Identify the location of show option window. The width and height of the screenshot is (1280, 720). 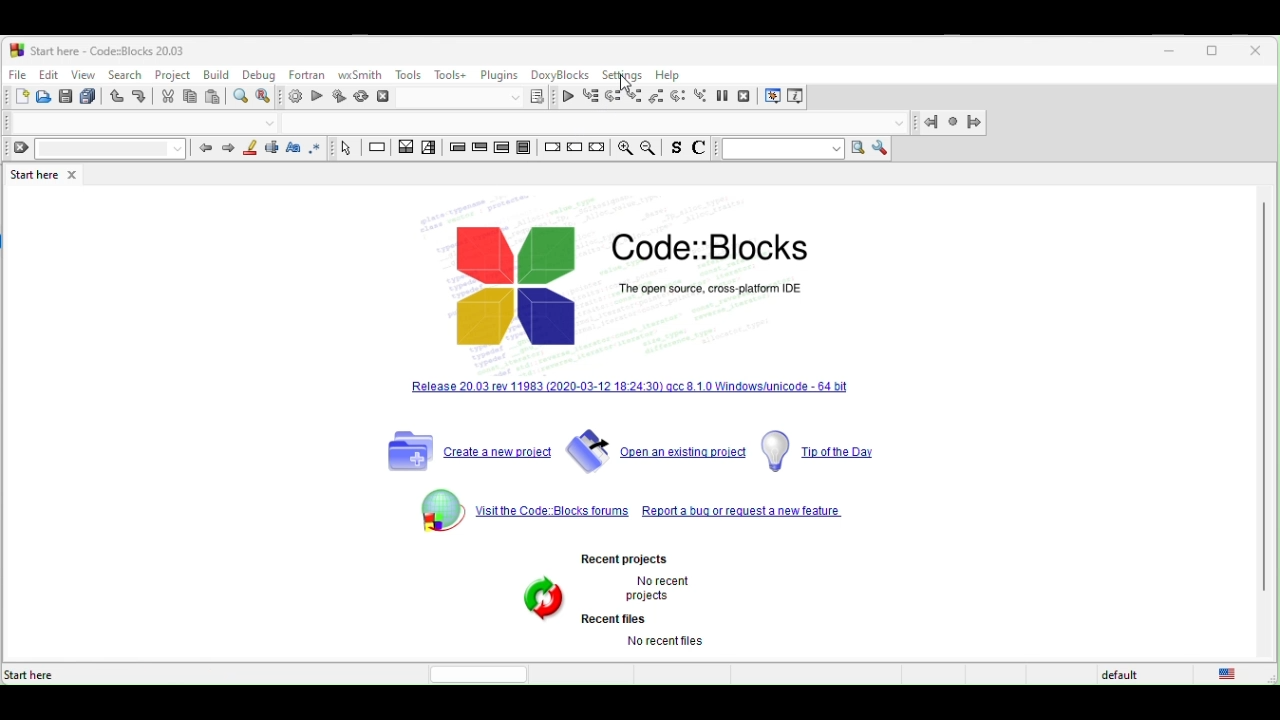
(883, 149).